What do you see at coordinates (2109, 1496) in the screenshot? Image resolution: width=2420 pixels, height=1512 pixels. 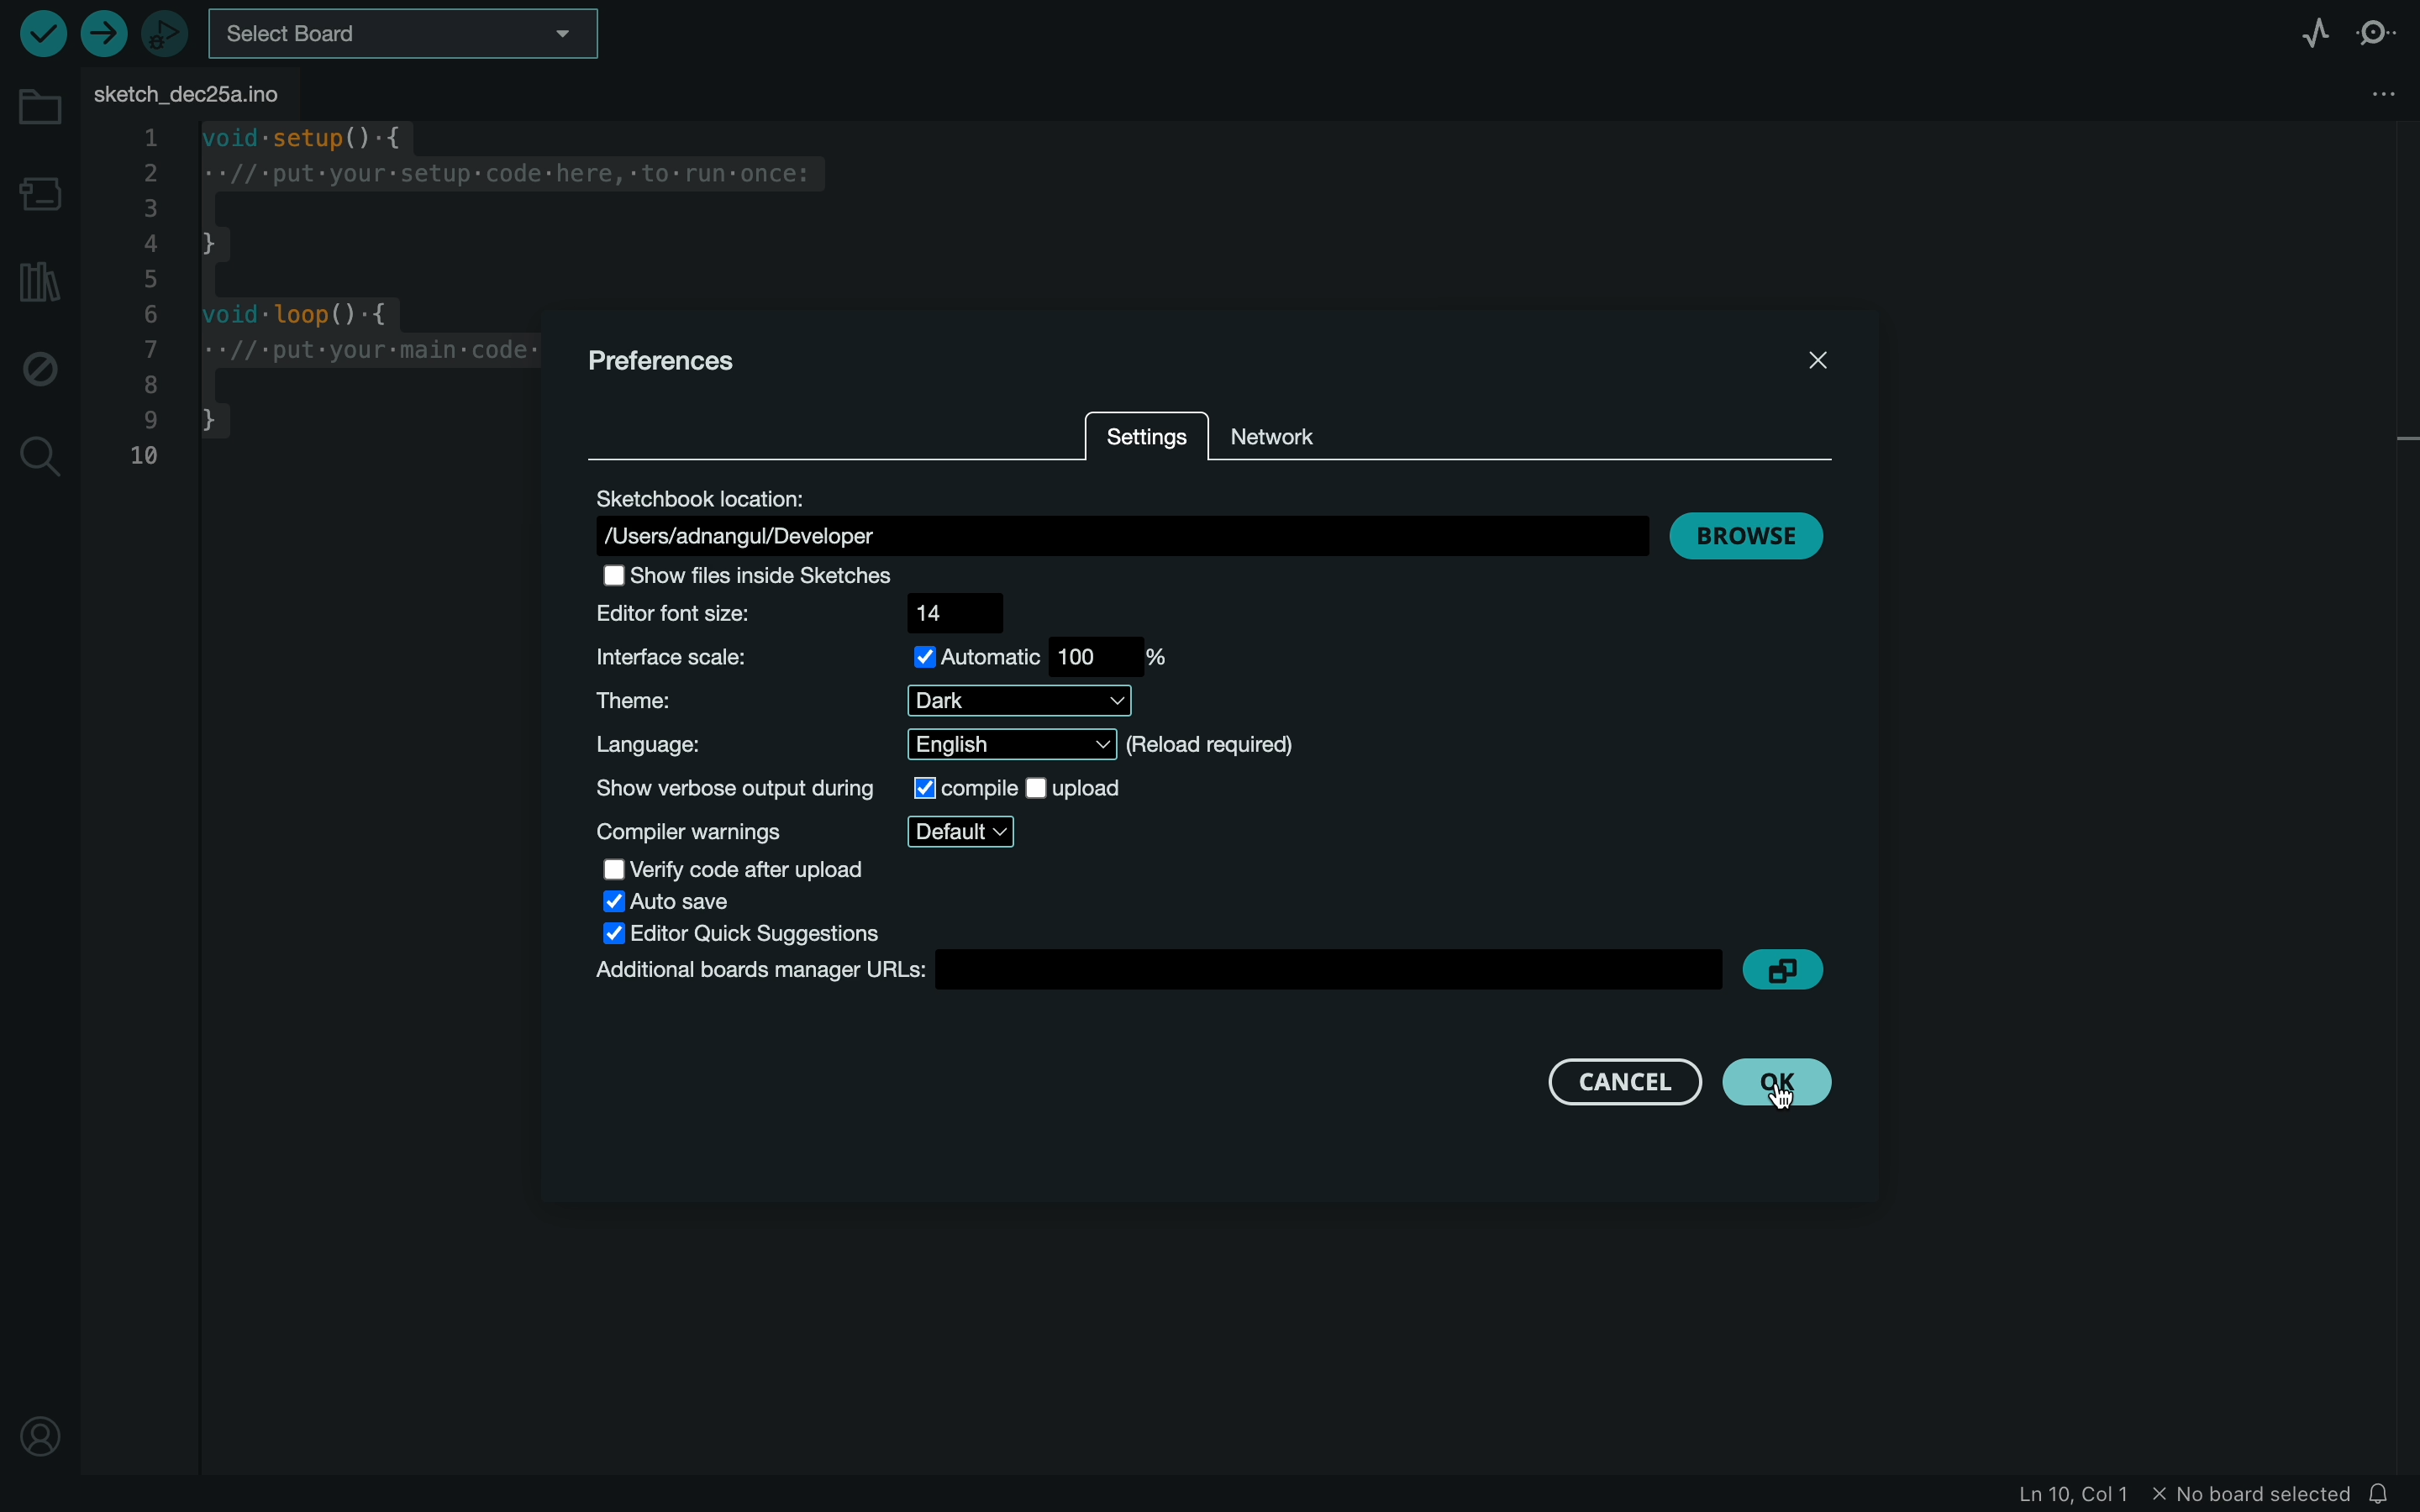 I see `file in formation` at bounding box center [2109, 1496].